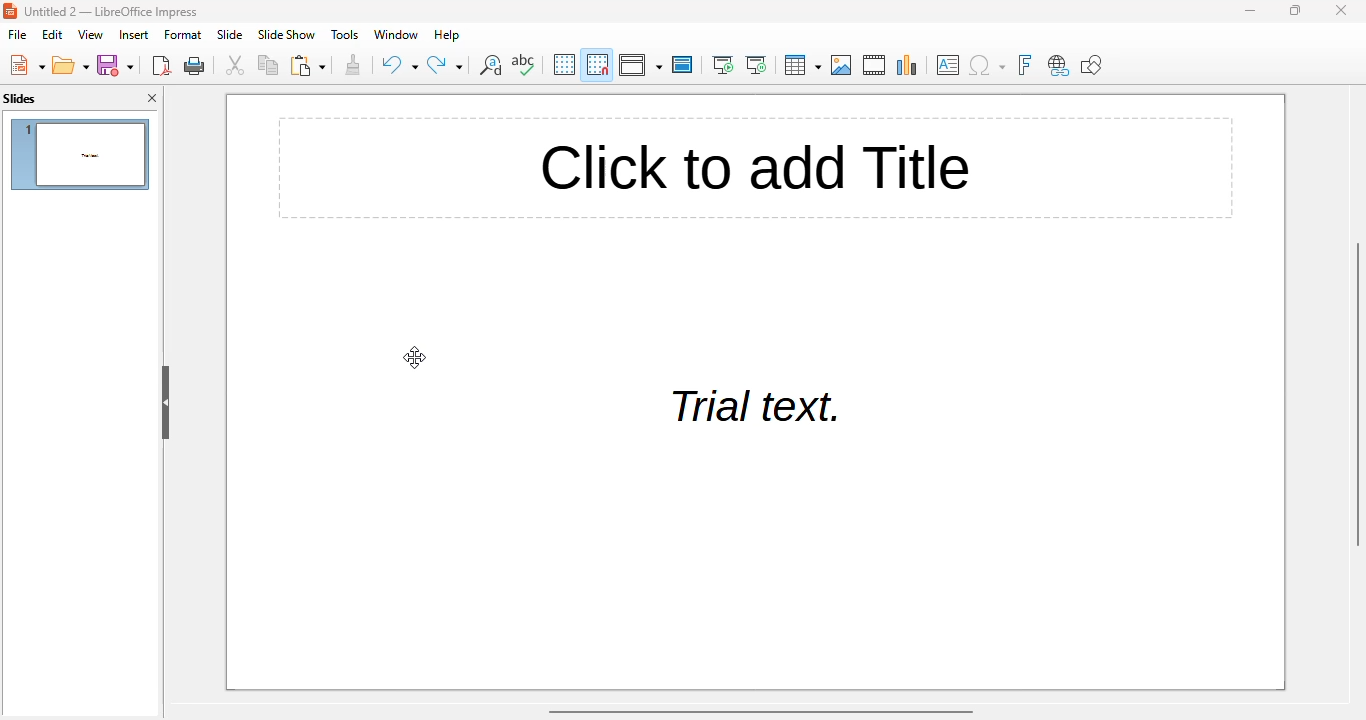  What do you see at coordinates (166, 403) in the screenshot?
I see `hide` at bounding box center [166, 403].